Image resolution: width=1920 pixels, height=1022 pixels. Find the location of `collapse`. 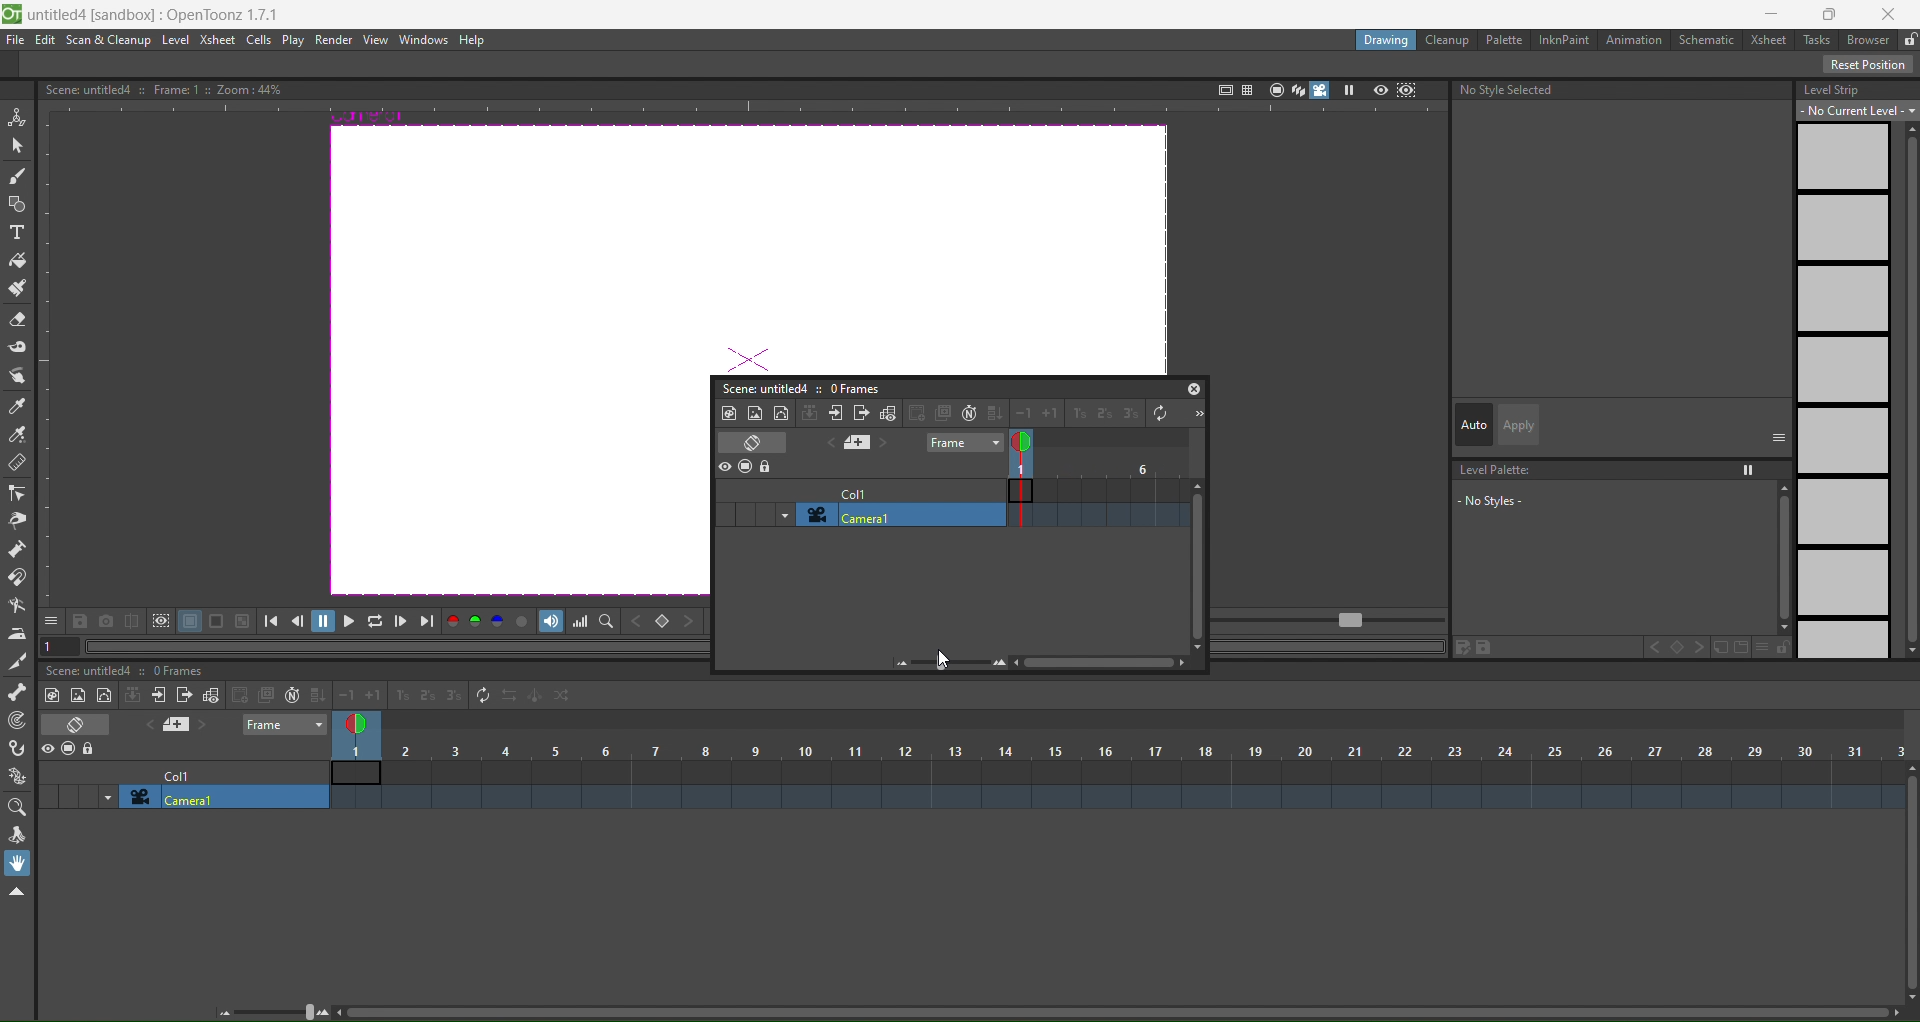

collapse is located at coordinates (133, 695).